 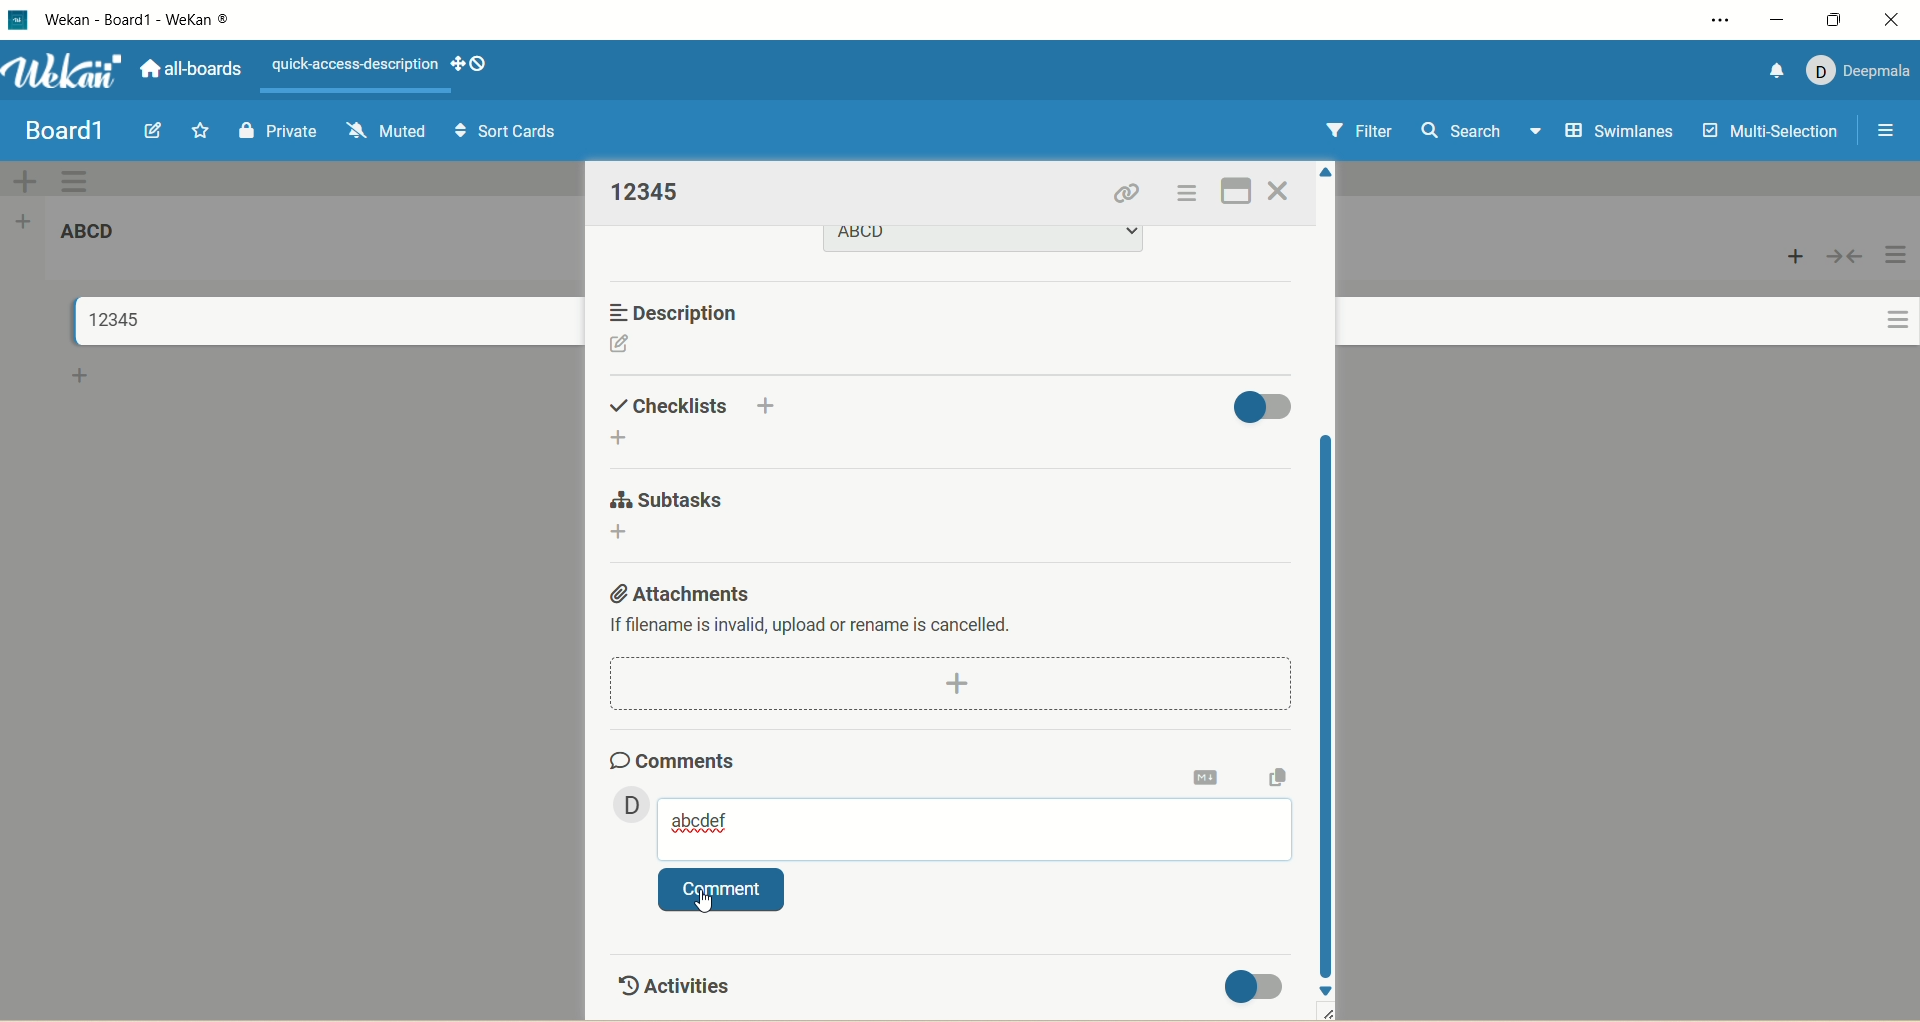 I want to click on edit, so click(x=619, y=347).